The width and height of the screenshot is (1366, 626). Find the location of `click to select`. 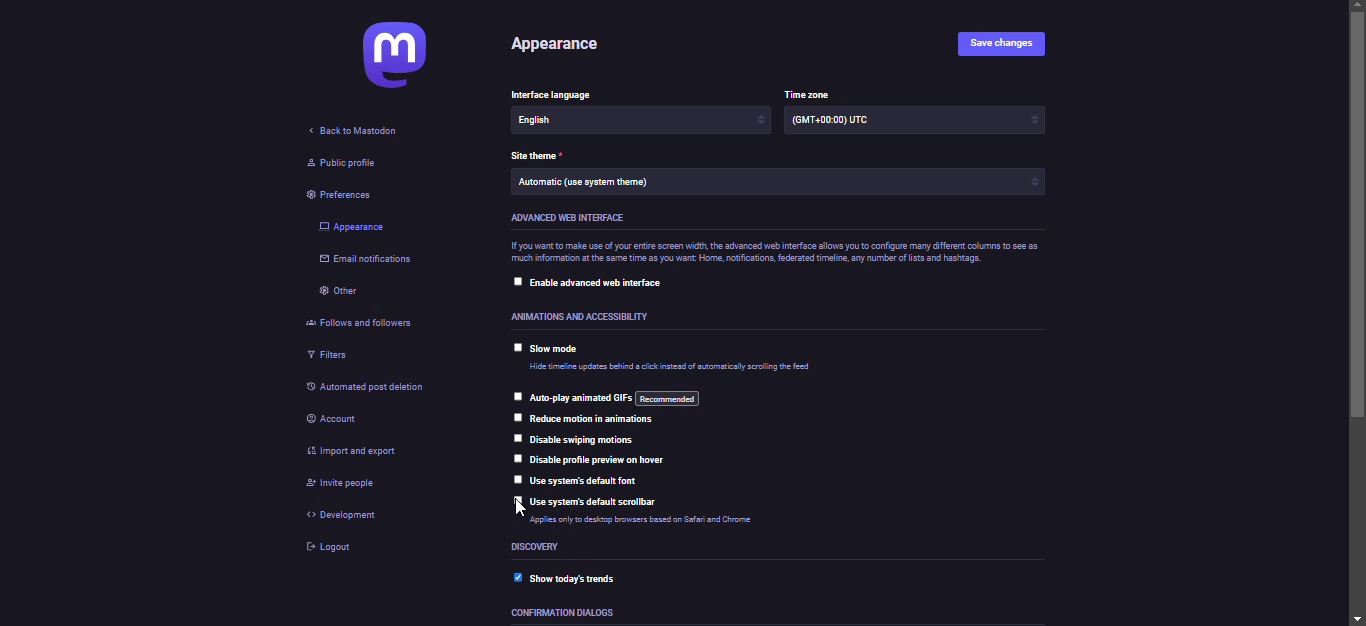

click to select is located at coordinates (516, 459).